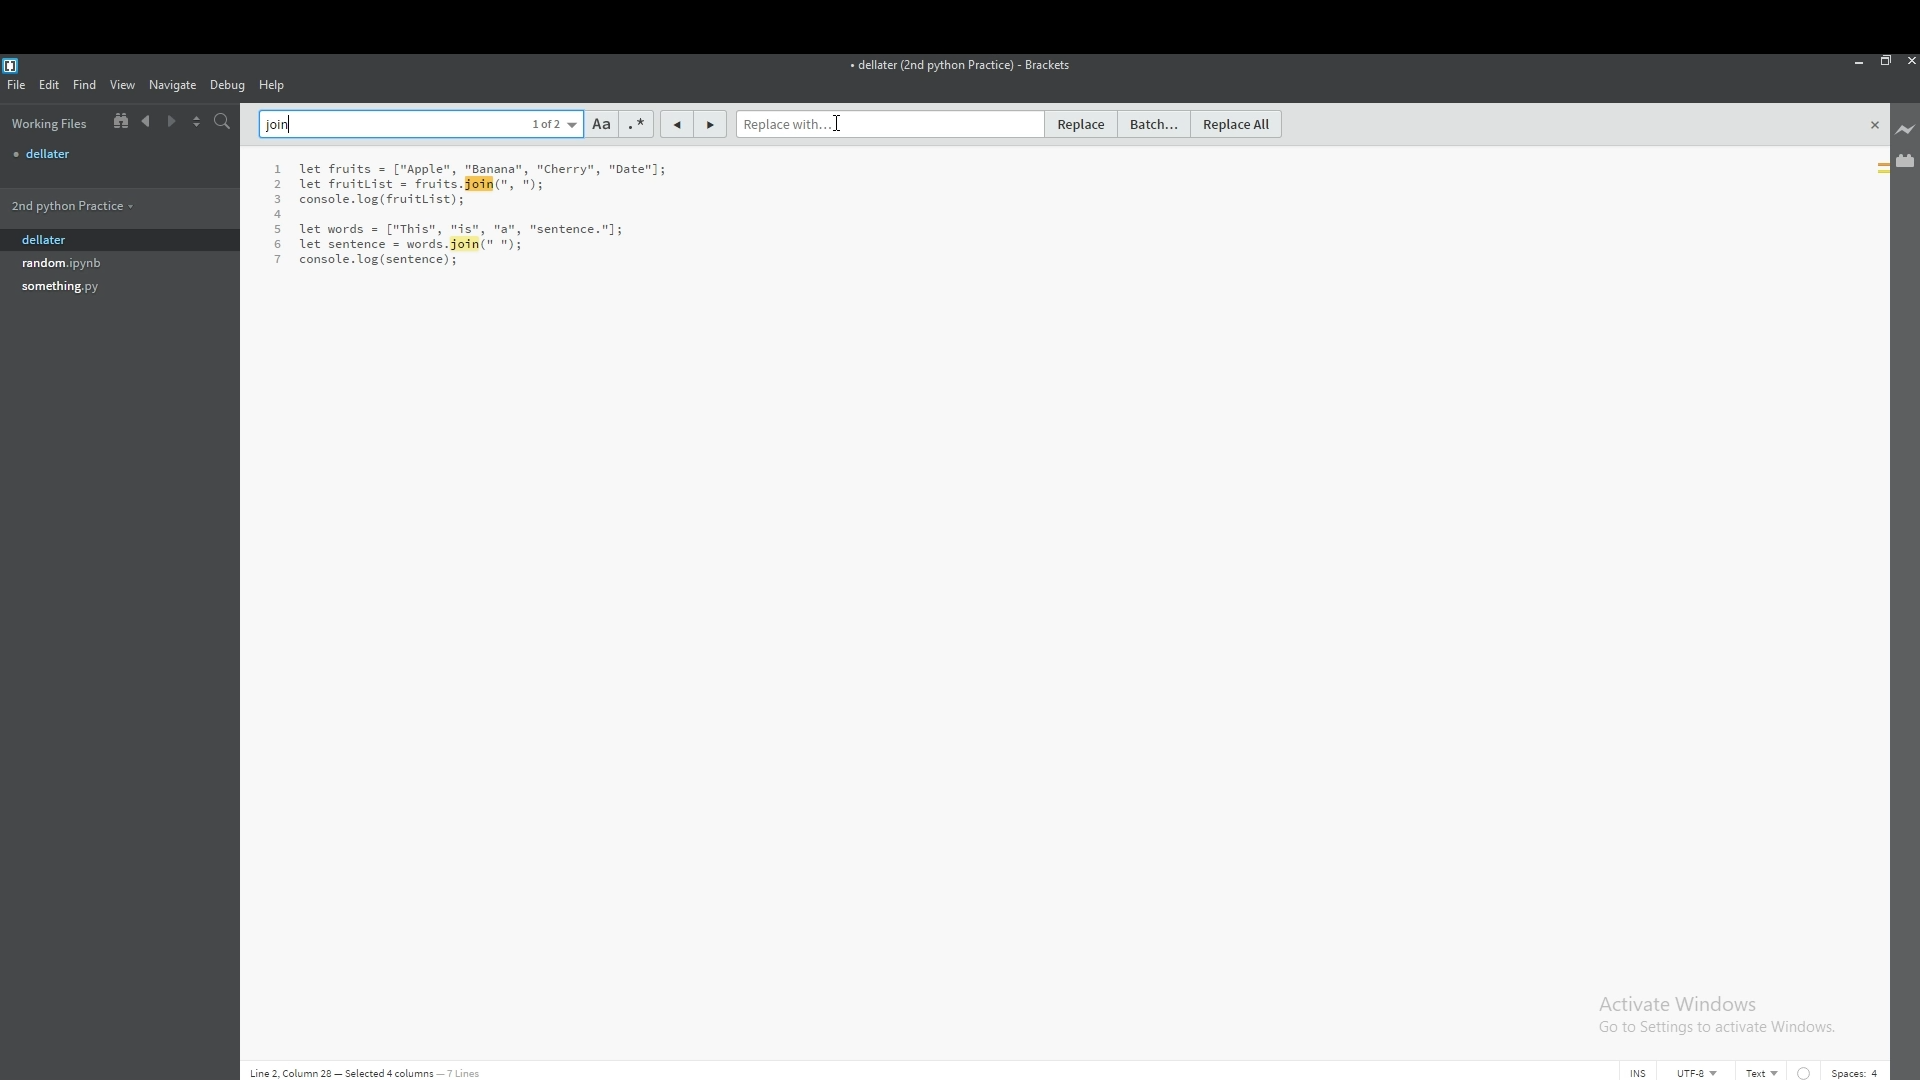 The height and width of the screenshot is (1080, 1920). Describe the element at coordinates (146, 121) in the screenshot. I see `previous` at that location.